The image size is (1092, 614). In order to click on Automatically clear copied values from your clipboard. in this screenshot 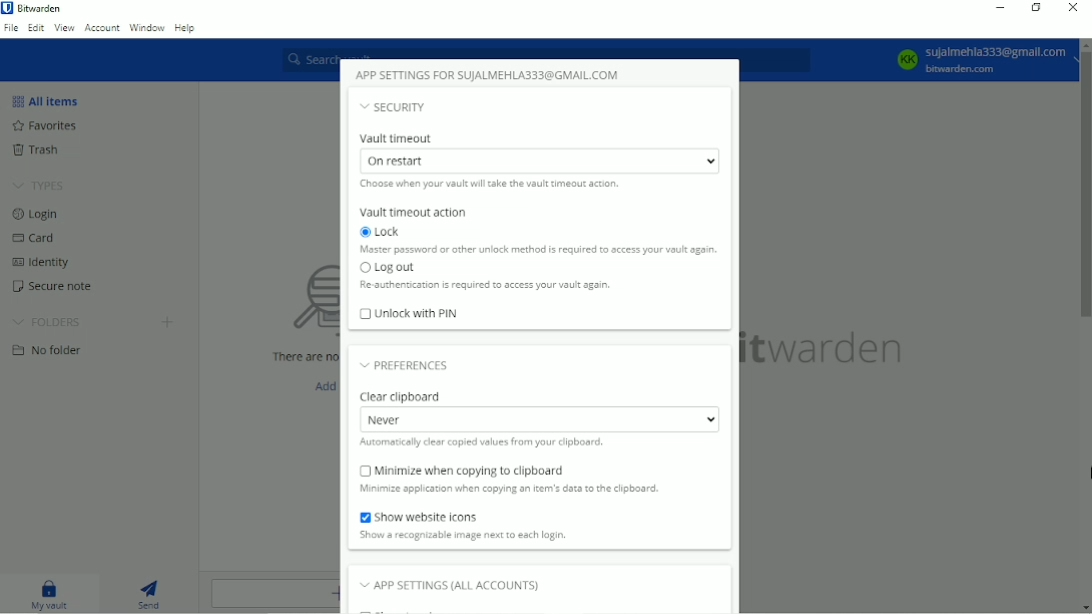, I will do `click(496, 444)`.